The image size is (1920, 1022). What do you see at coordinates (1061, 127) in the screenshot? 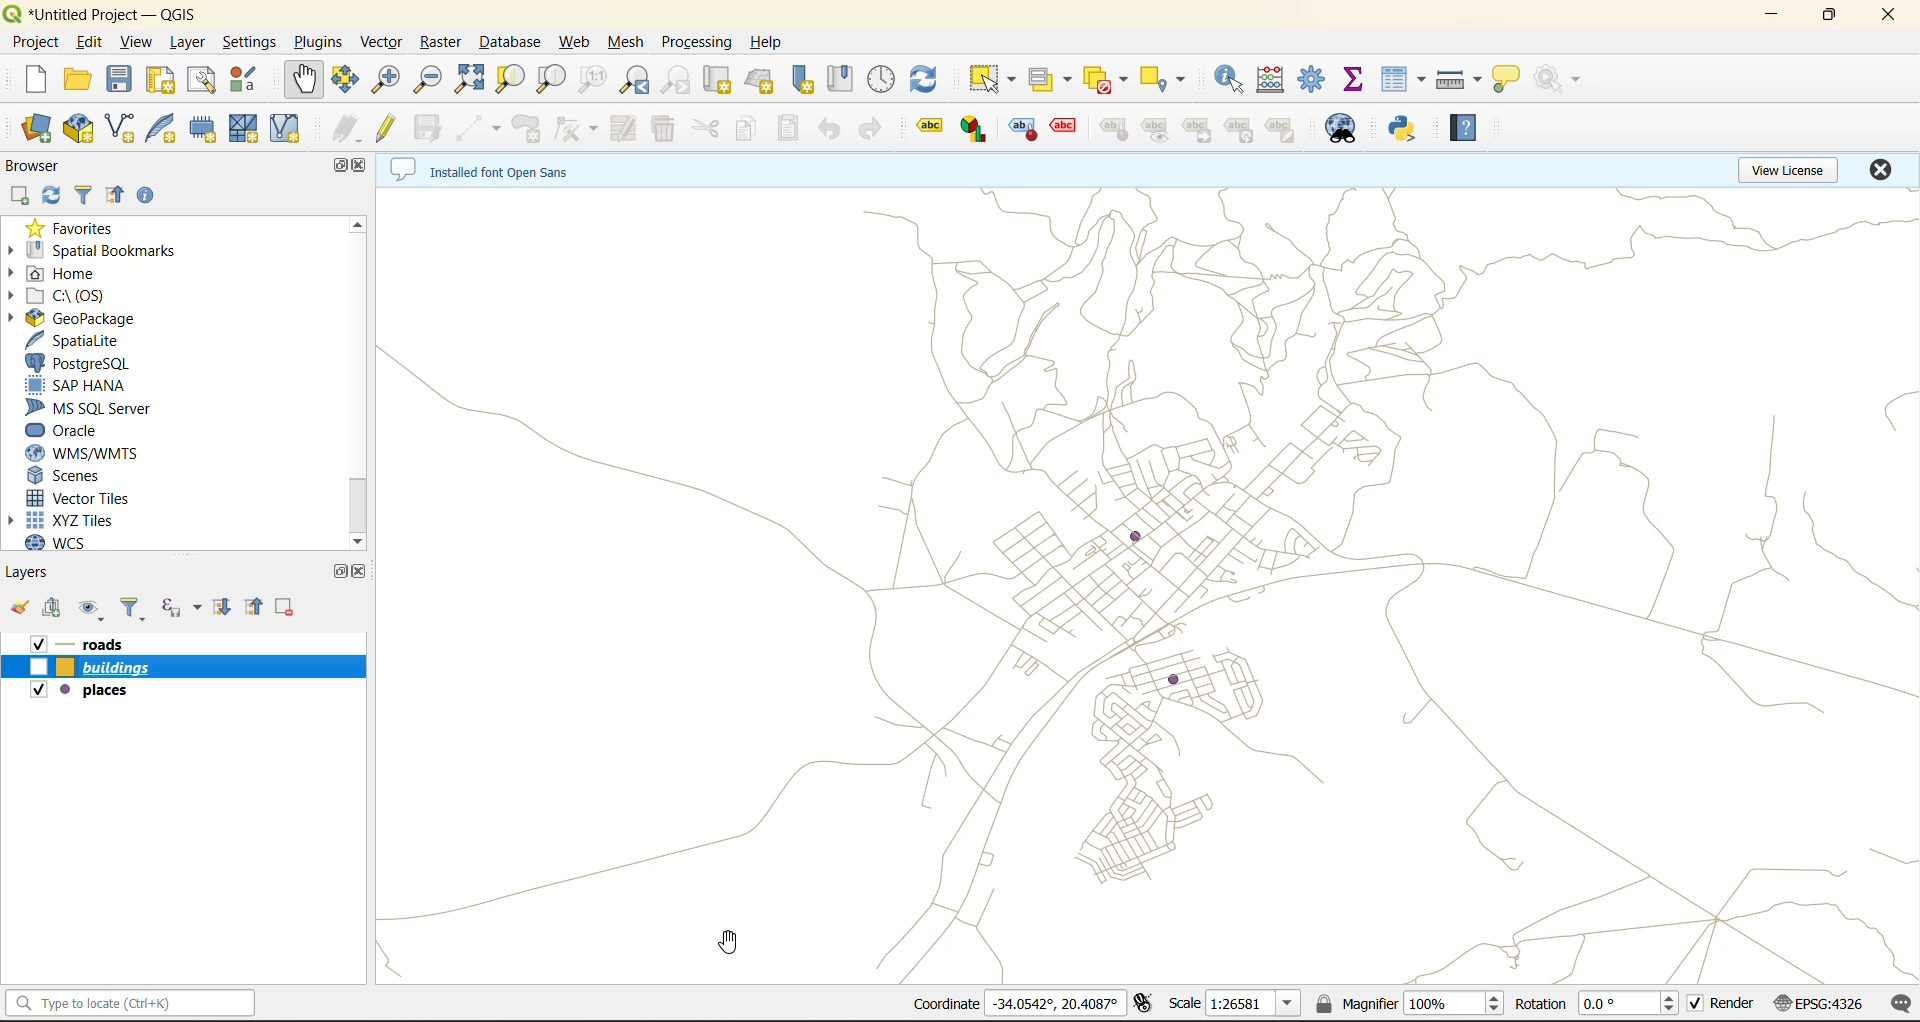
I see `Callout Annotation` at bounding box center [1061, 127].